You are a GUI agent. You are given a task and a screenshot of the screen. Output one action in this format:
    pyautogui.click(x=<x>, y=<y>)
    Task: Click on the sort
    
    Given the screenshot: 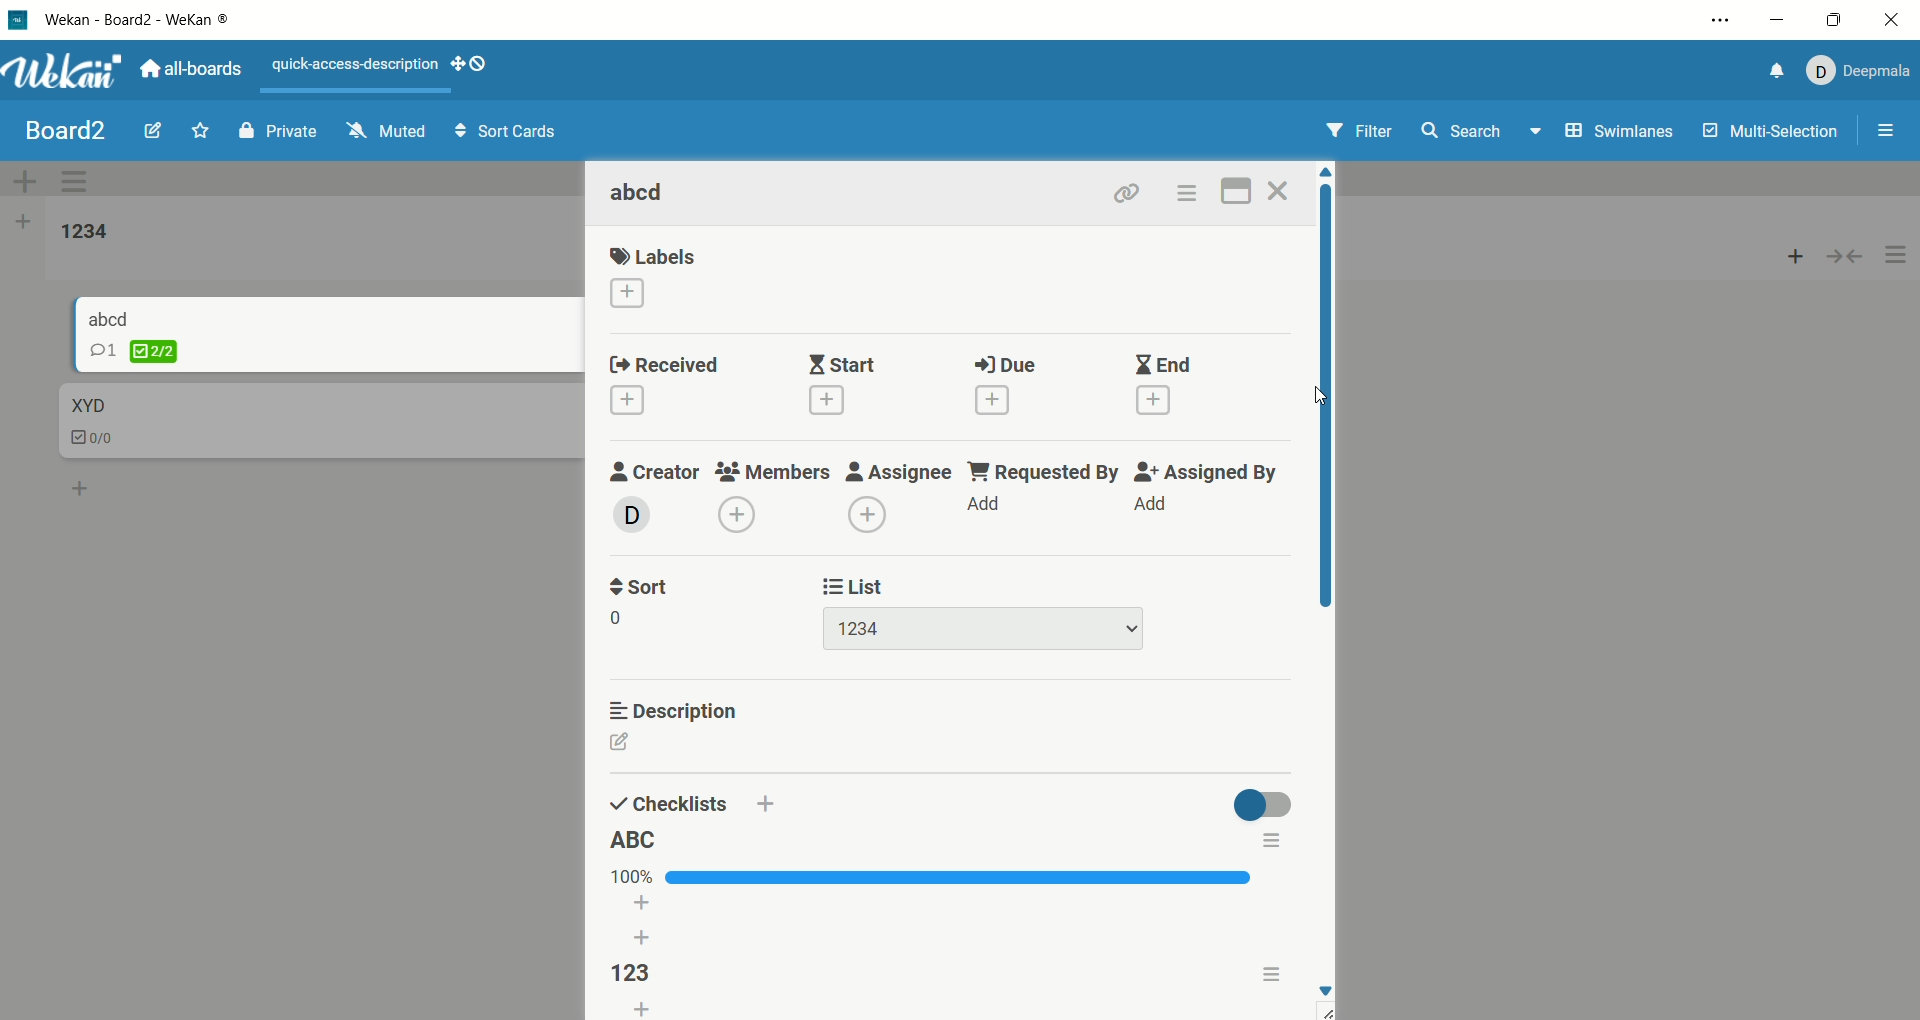 What is the action you would take?
    pyautogui.click(x=638, y=585)
    